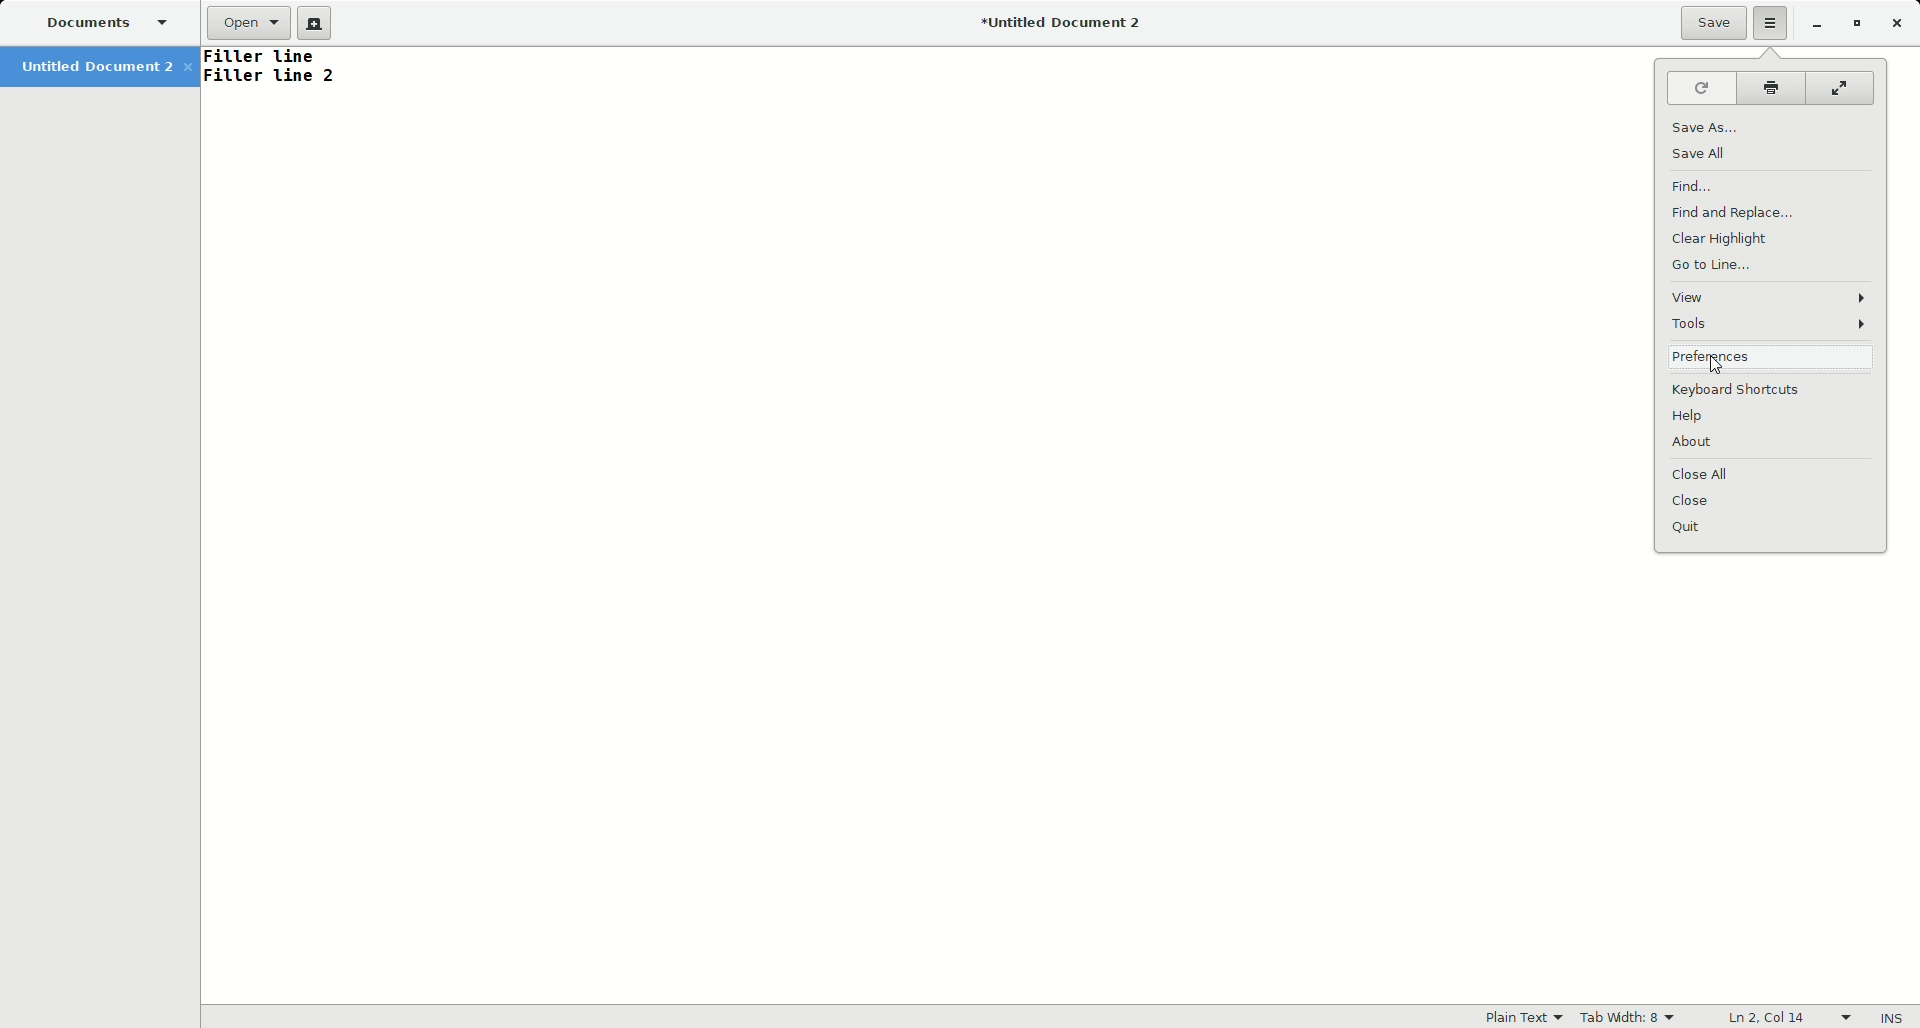 The width and height of the screenshot is (1920, 1028). Describe the element at coordinates (250, 25) in the screenshot. I see `Open` at that location.